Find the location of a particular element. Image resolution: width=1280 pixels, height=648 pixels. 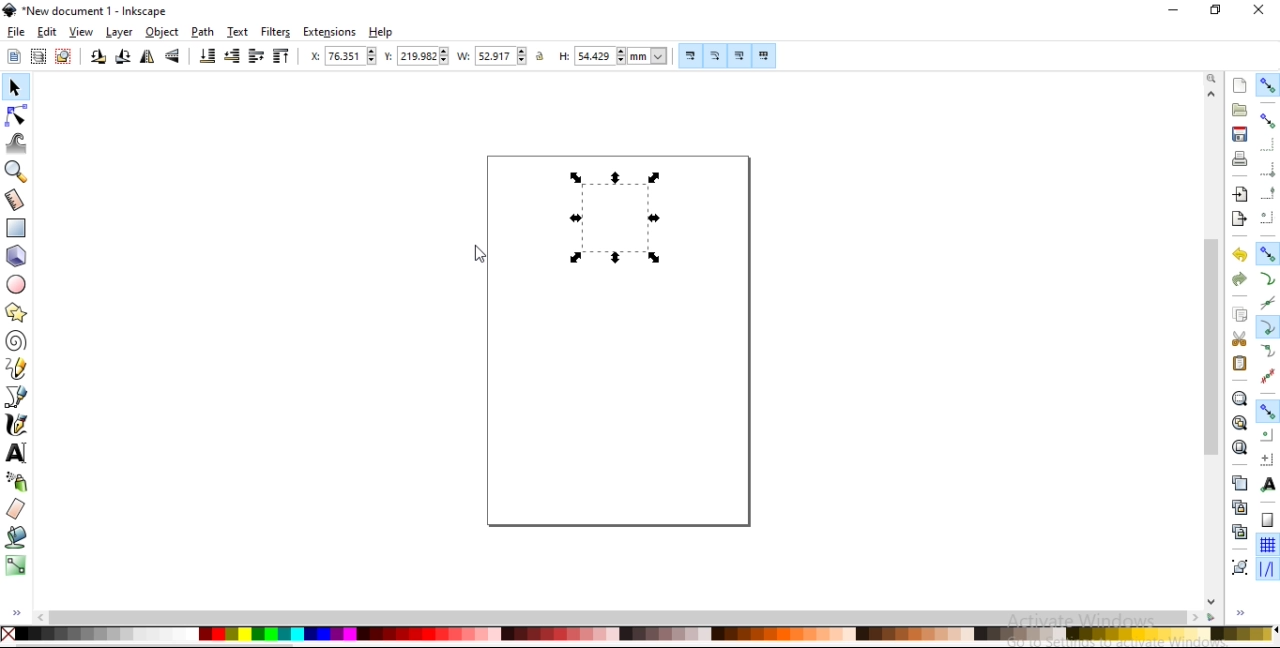

text is located at coordinates (239, 31).